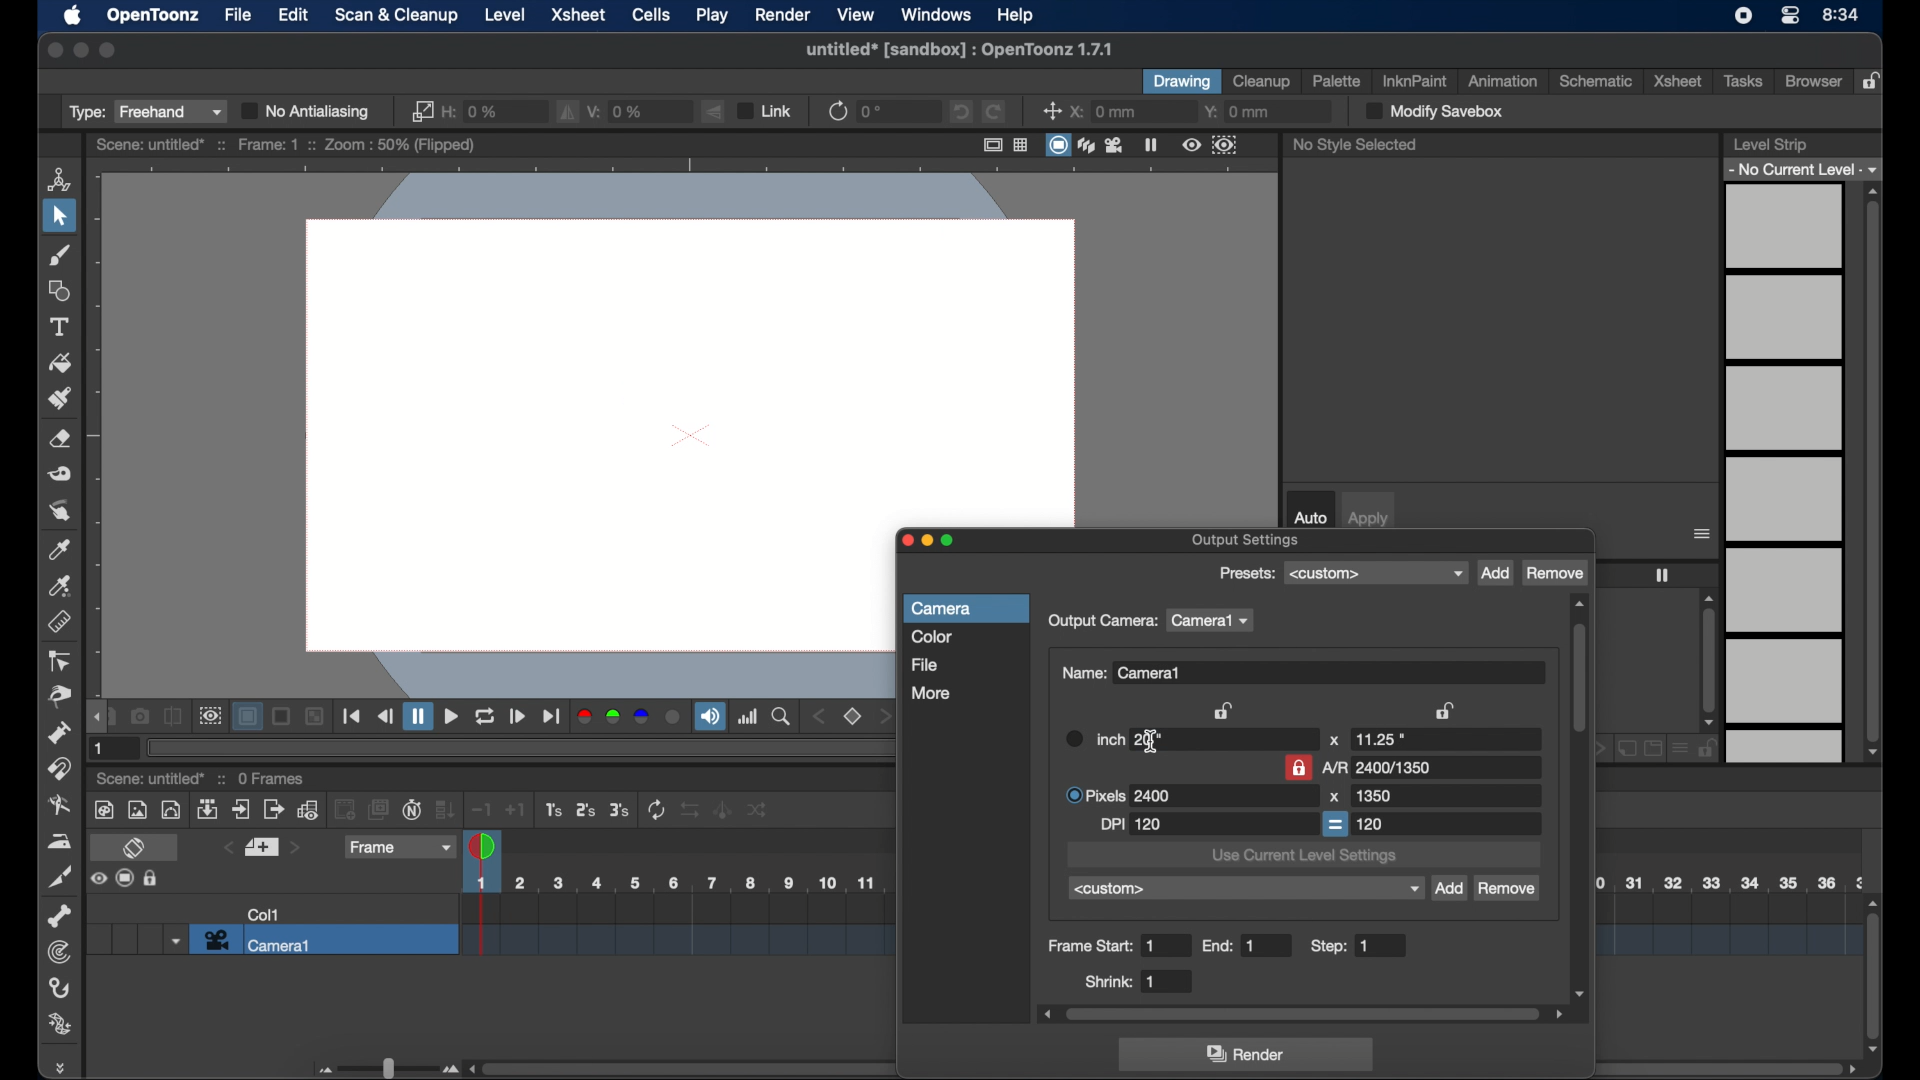 Image resolution: width=1920 pixels, height=1080 pixels. I want to click on paint brush tool, so click(60, 397).